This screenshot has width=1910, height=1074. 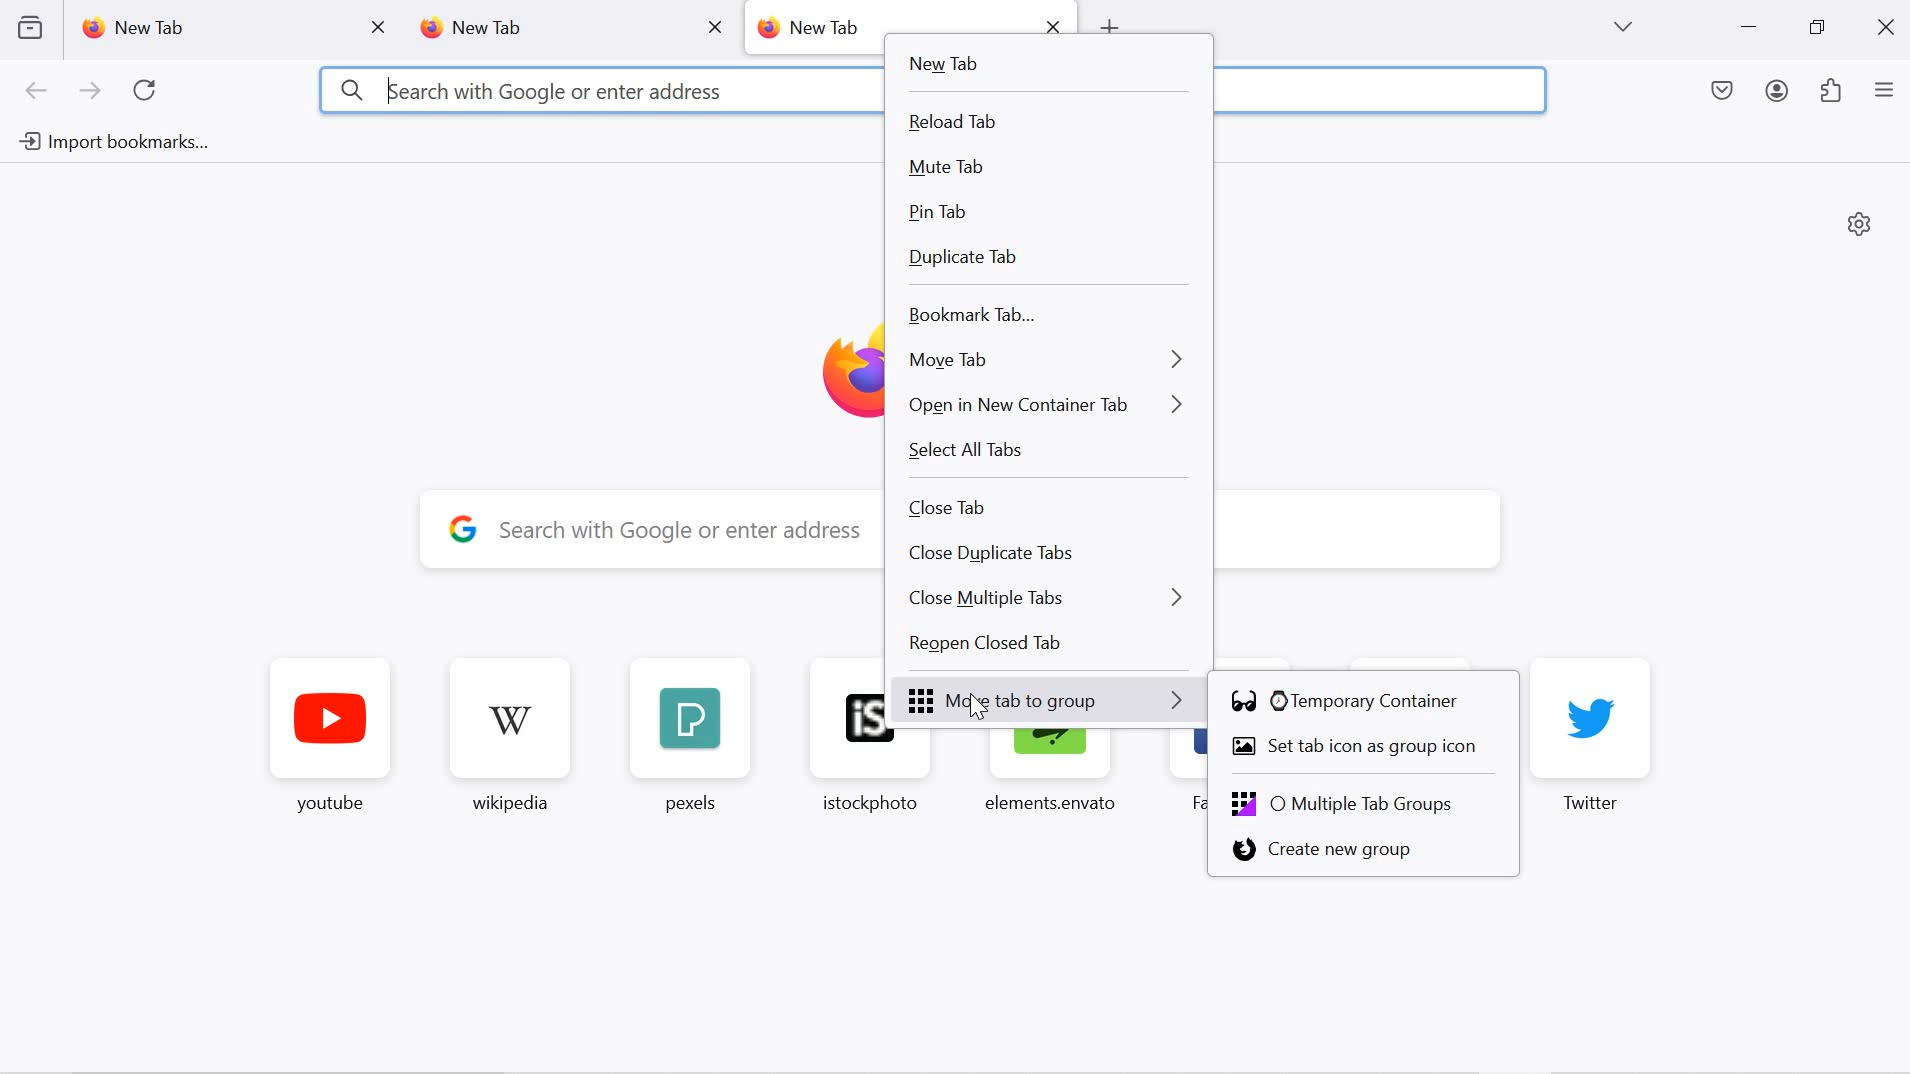 What do you see at coordinates (686, 737) in the screenshot?
I see `pexels favorite` at bounding box center [686, 737].